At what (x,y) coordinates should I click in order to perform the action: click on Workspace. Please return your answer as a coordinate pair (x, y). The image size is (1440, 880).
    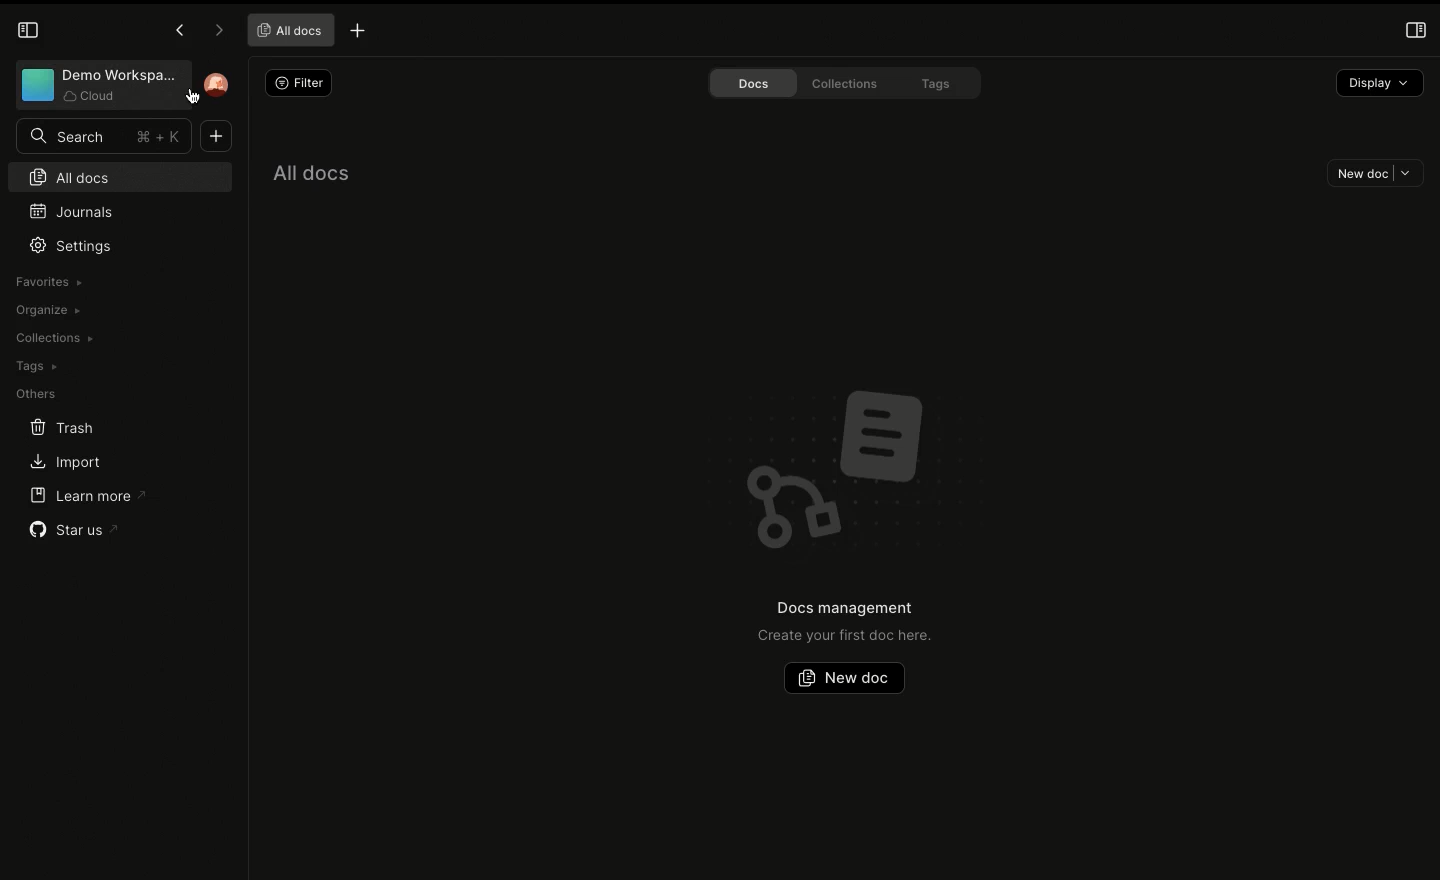
    Looking at the image, I should click on (98, 85).